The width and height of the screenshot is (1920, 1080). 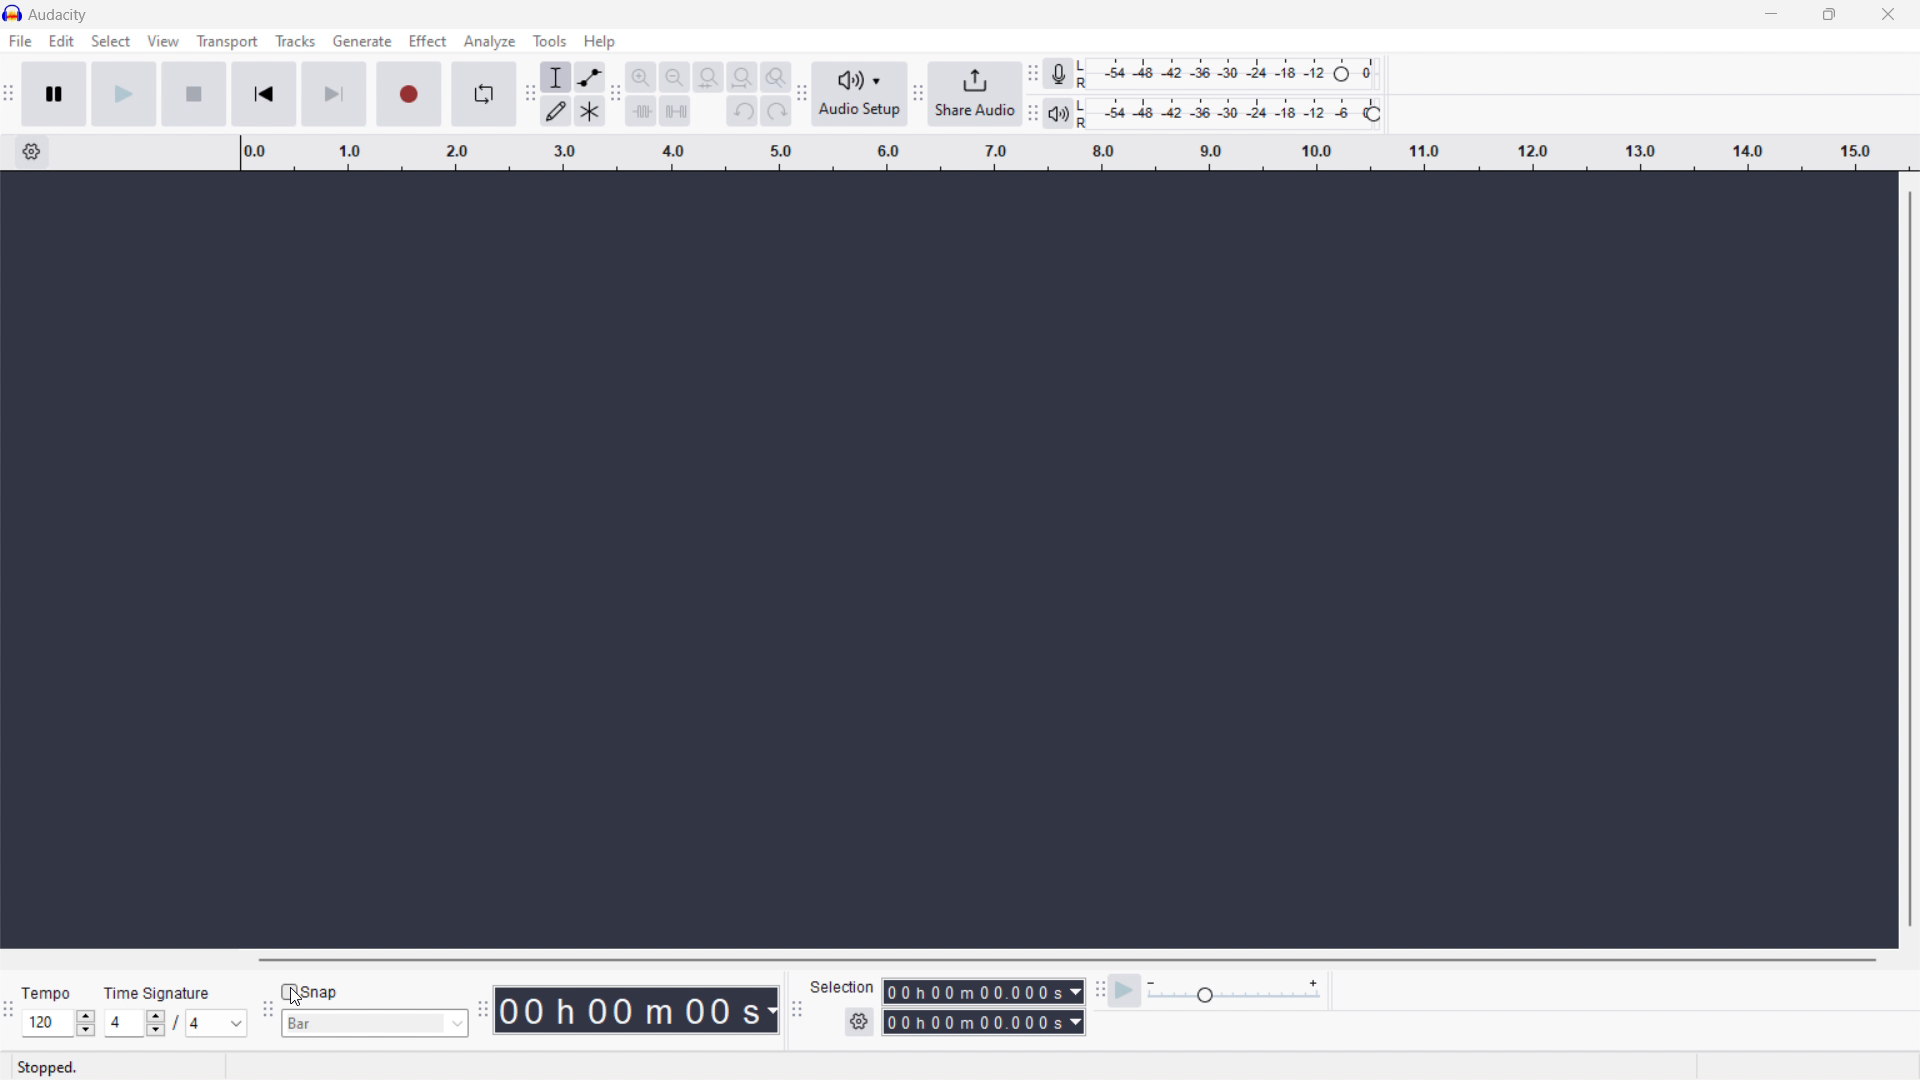 I want to click on toggle zoom, so click(x=776, y=77).